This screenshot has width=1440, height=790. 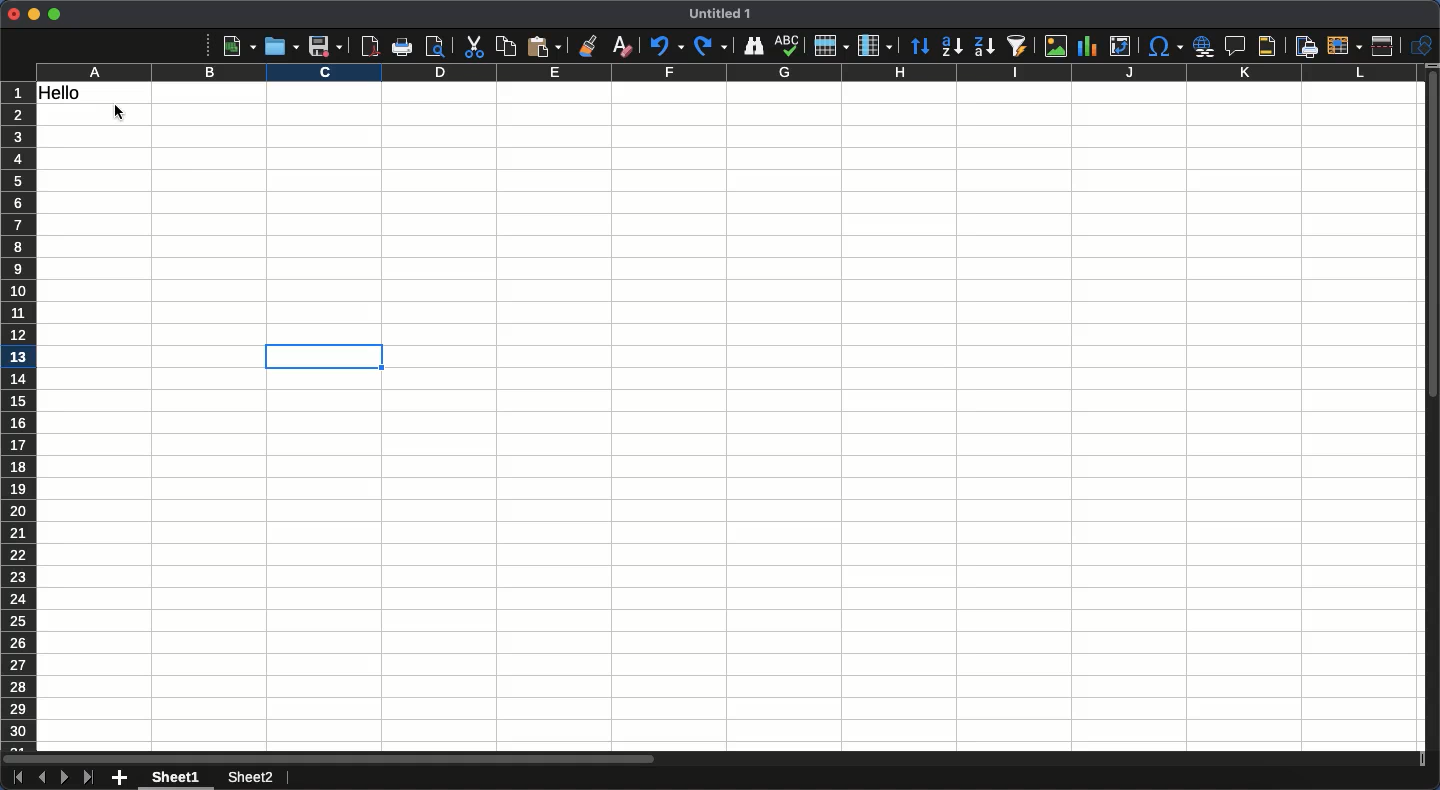 I want to click on Next sheet, so click(x=65, y=778).